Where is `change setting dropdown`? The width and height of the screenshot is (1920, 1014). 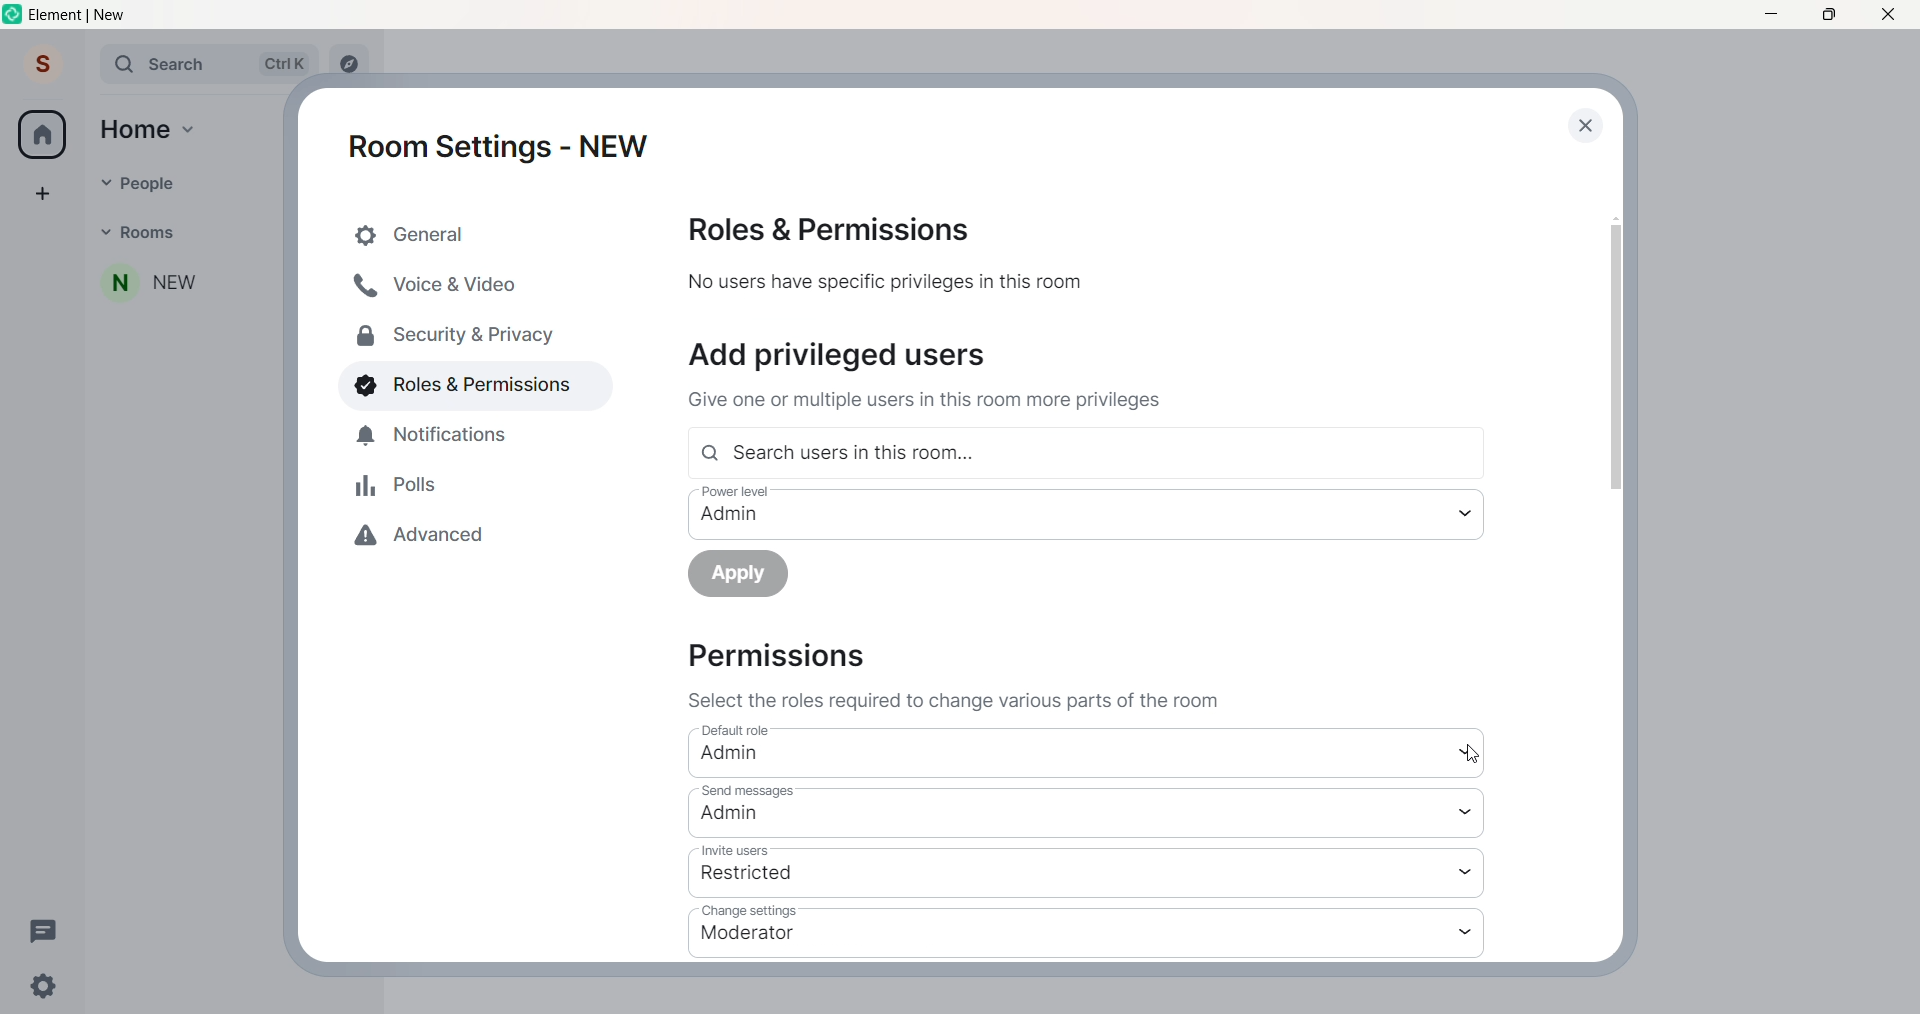 change setting dropdown is located at coordinates (1476, 932).